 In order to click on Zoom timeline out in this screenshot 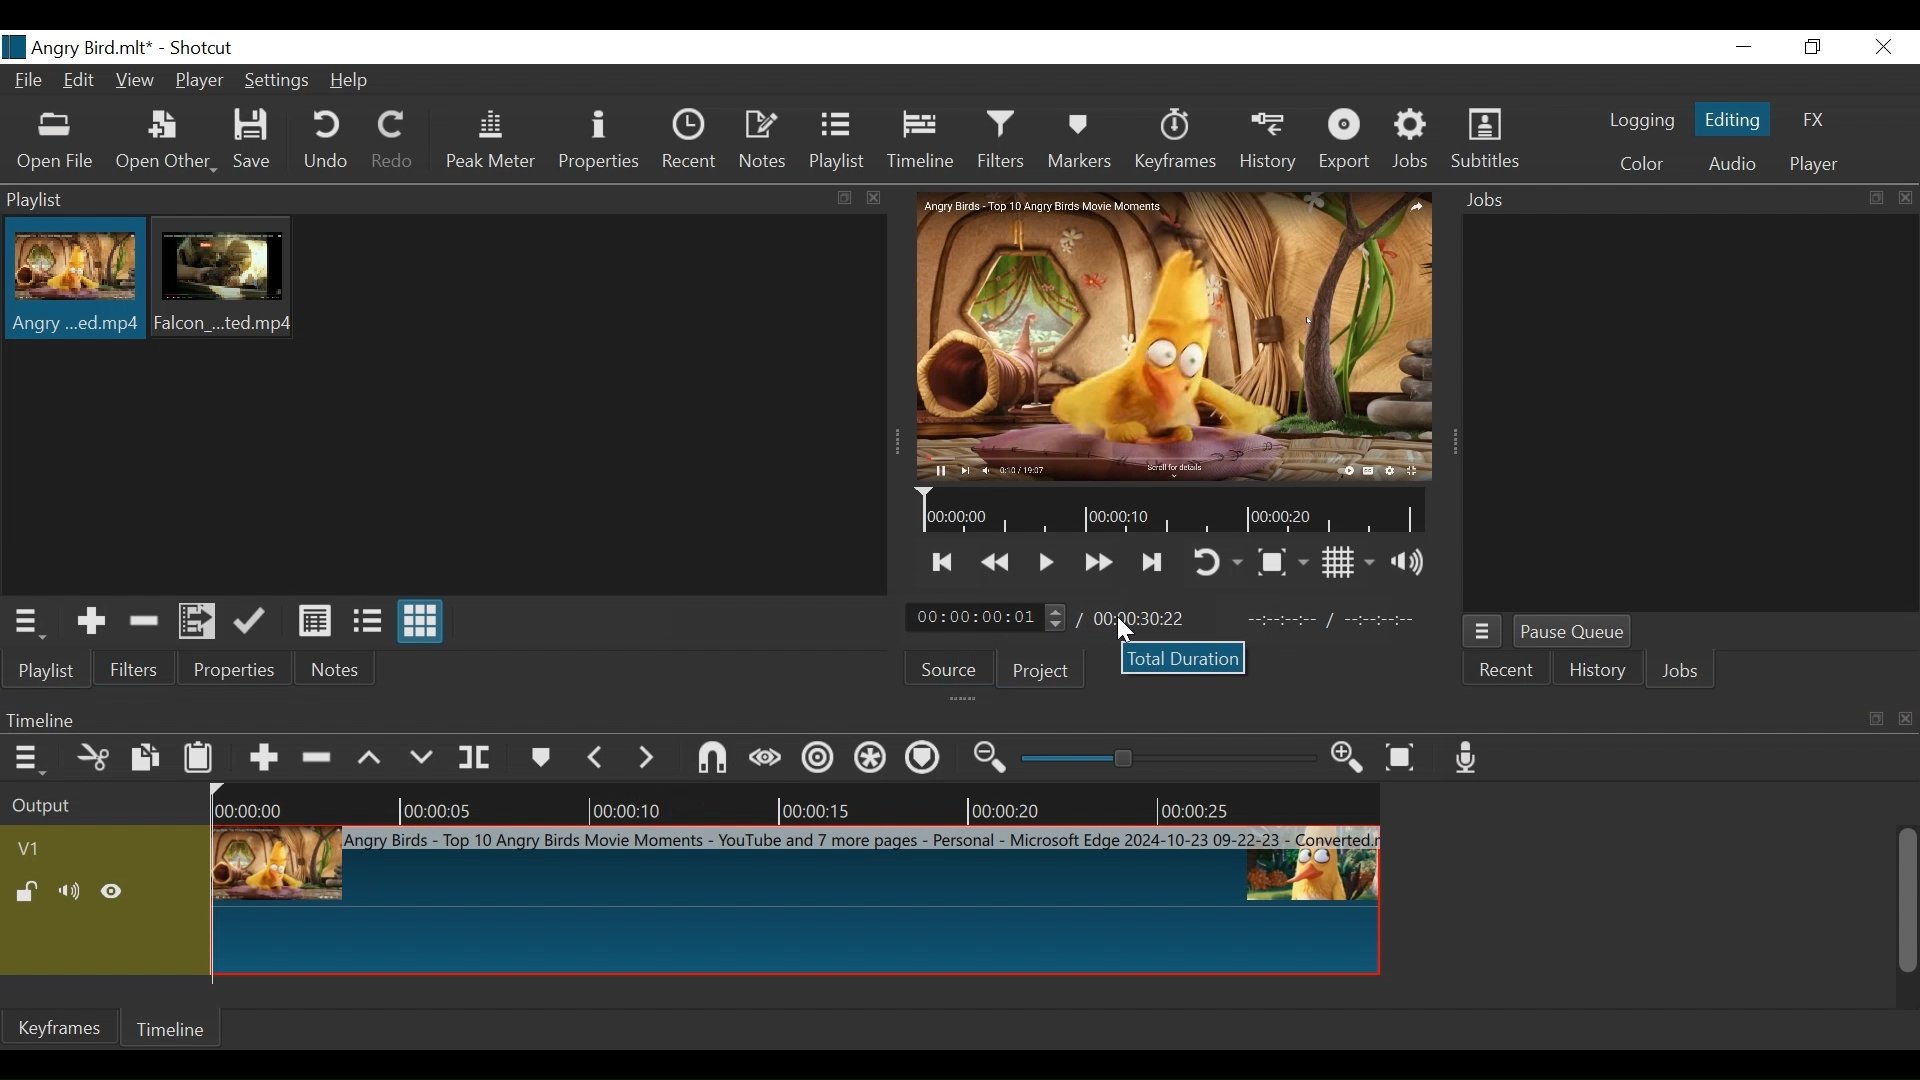, I will do `click(989, 759)`.